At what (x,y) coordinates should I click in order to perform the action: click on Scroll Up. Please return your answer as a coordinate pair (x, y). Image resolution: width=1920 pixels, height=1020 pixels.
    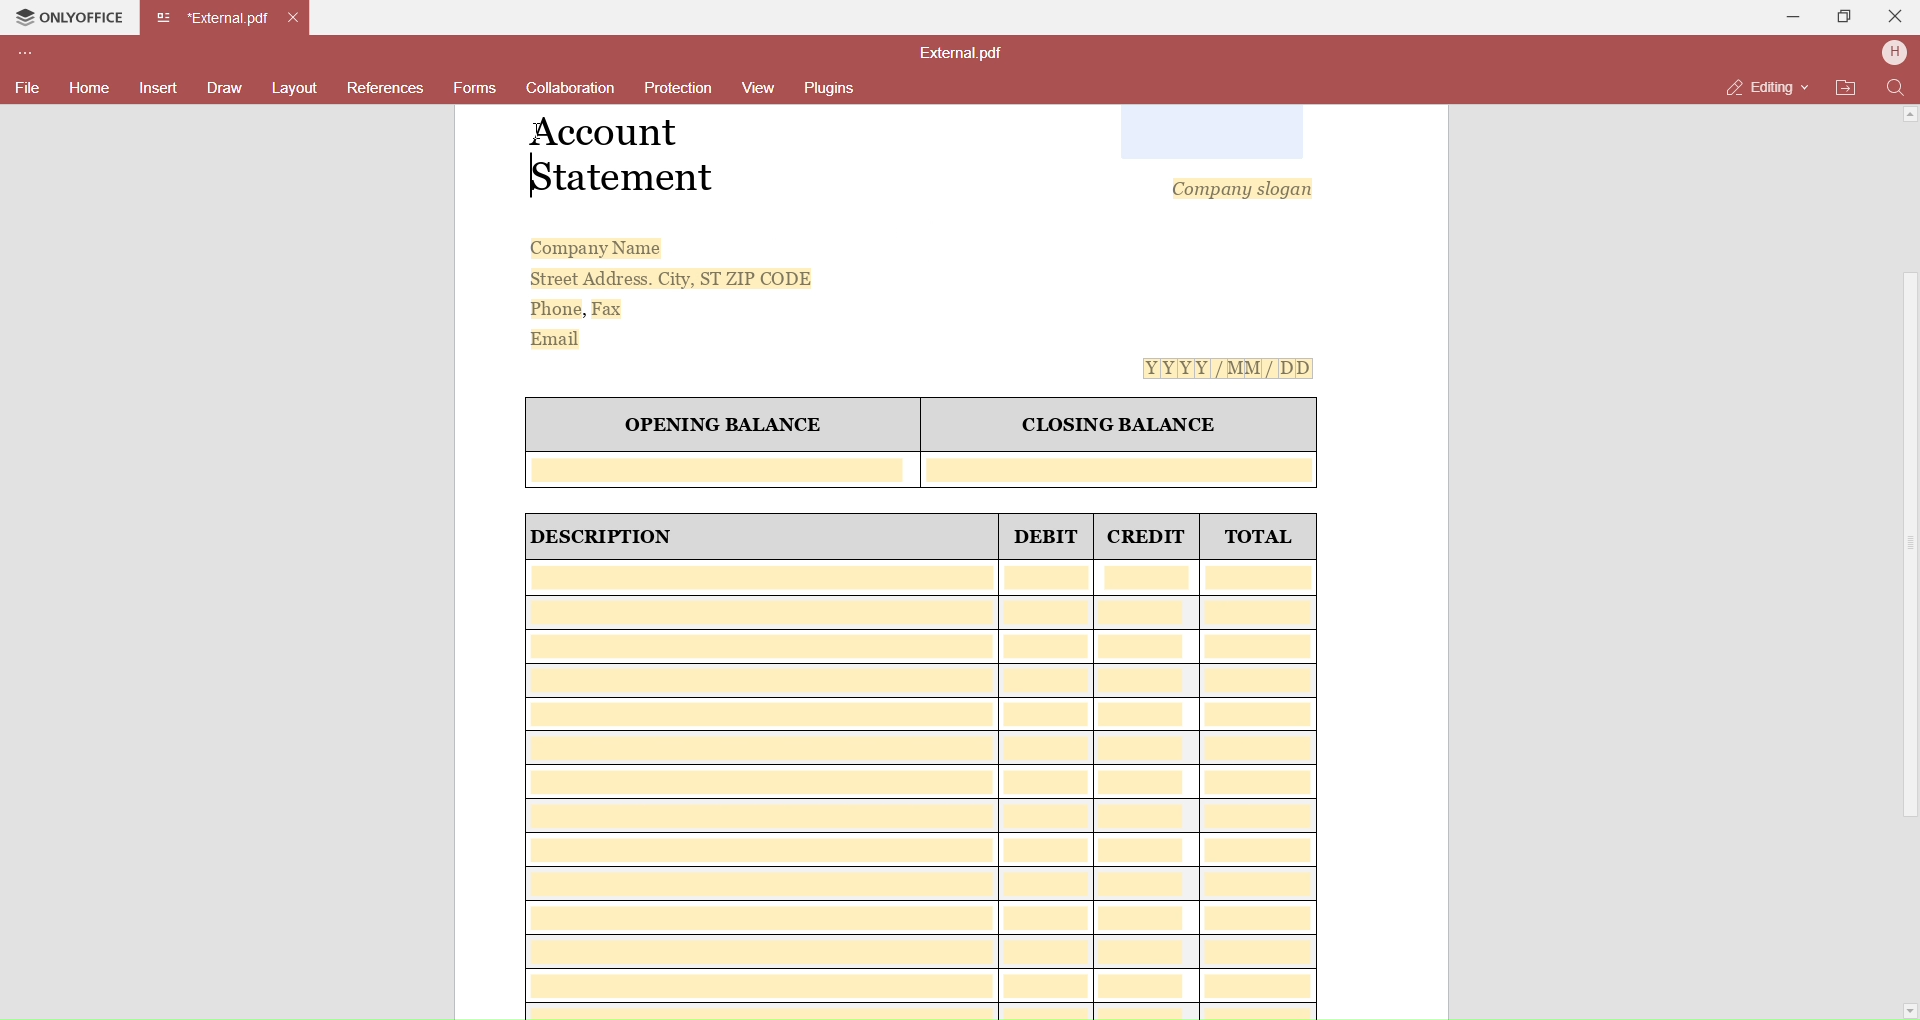
    Looking at the image, I should click on (1911, 115).